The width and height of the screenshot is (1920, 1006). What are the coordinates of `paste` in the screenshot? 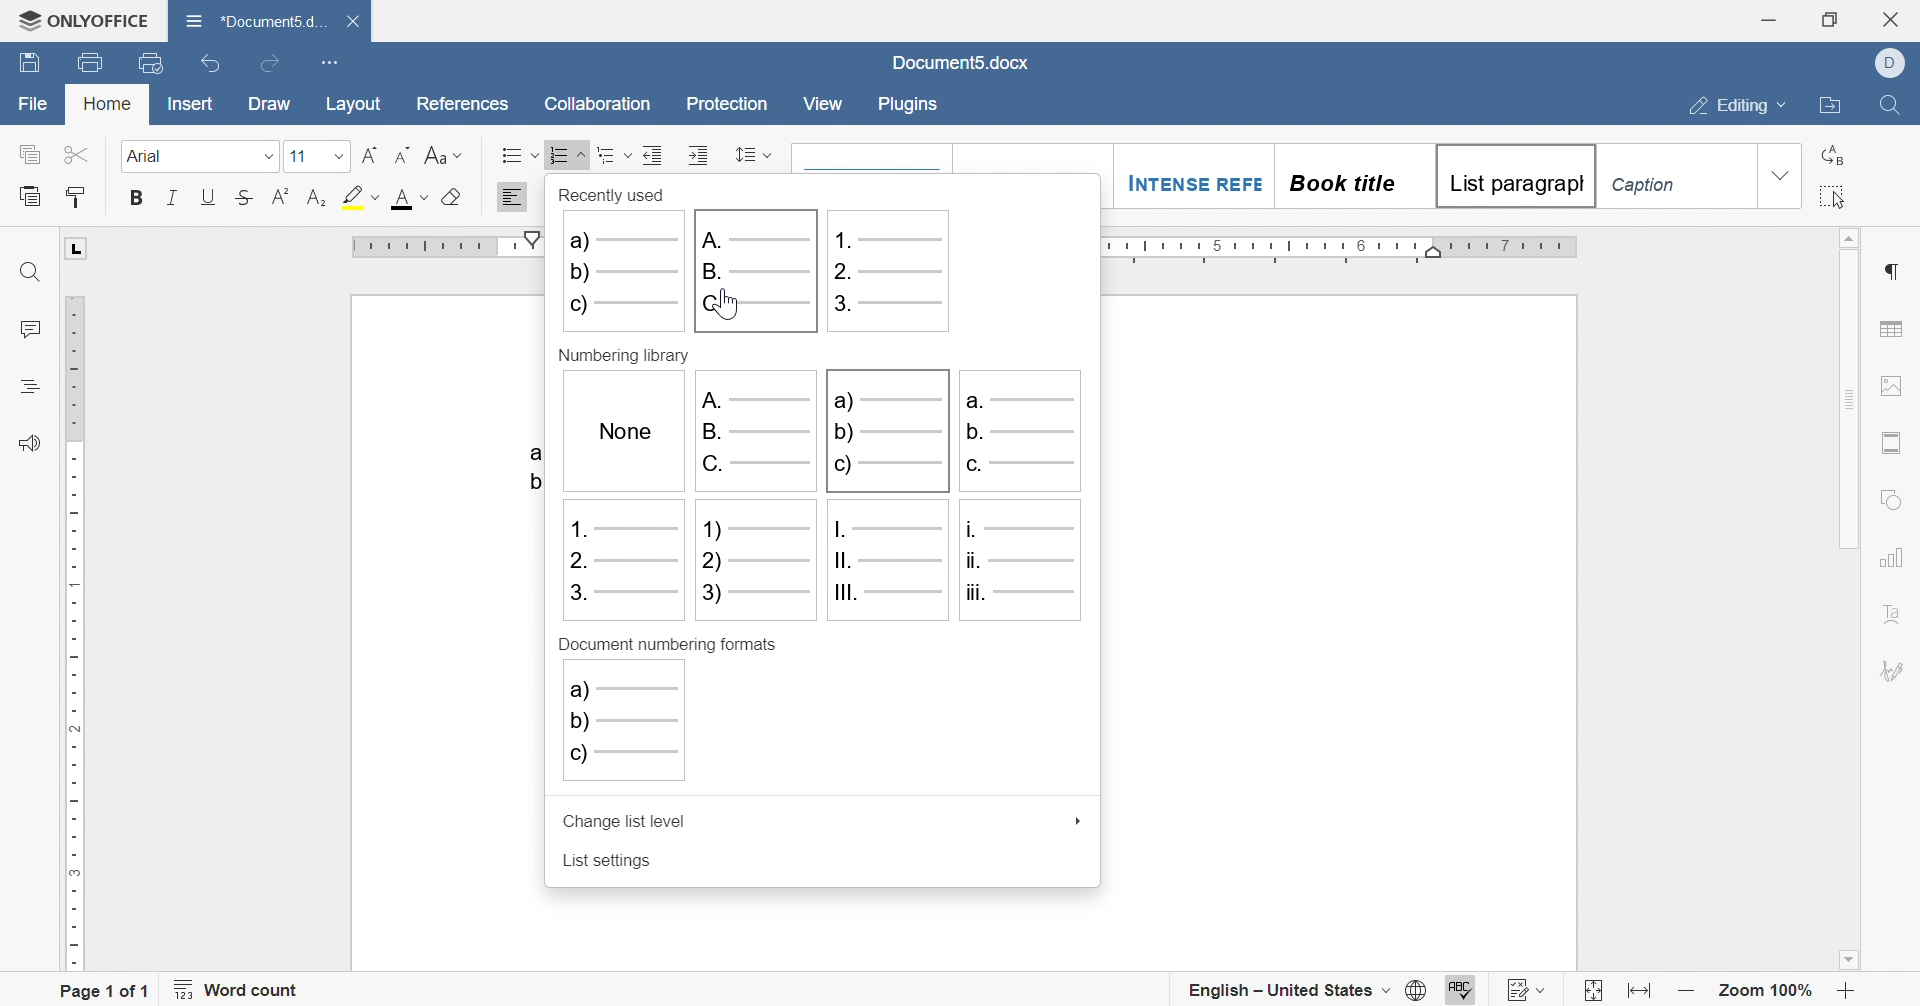 It's located at (29, 194).